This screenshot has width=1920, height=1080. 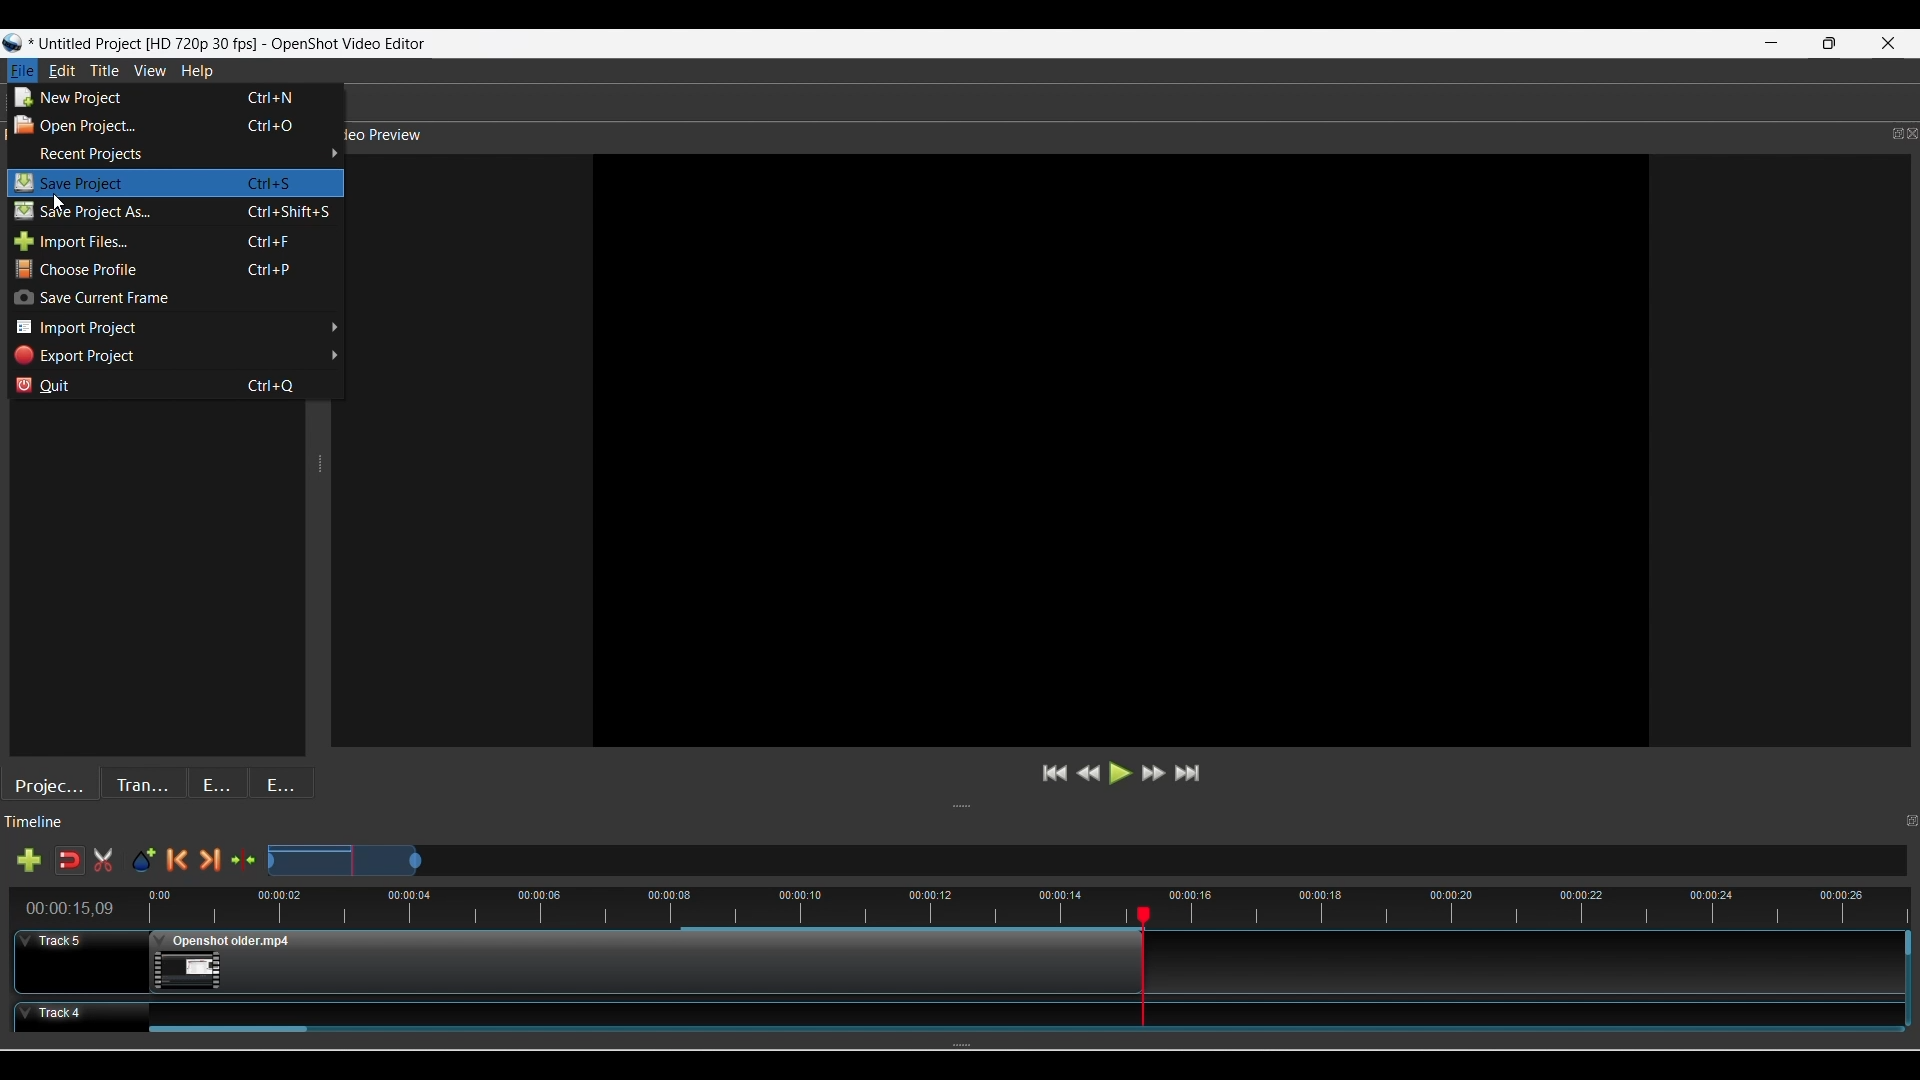 I want to click on Current timestamp of playhead, so click(x=71, y=908).